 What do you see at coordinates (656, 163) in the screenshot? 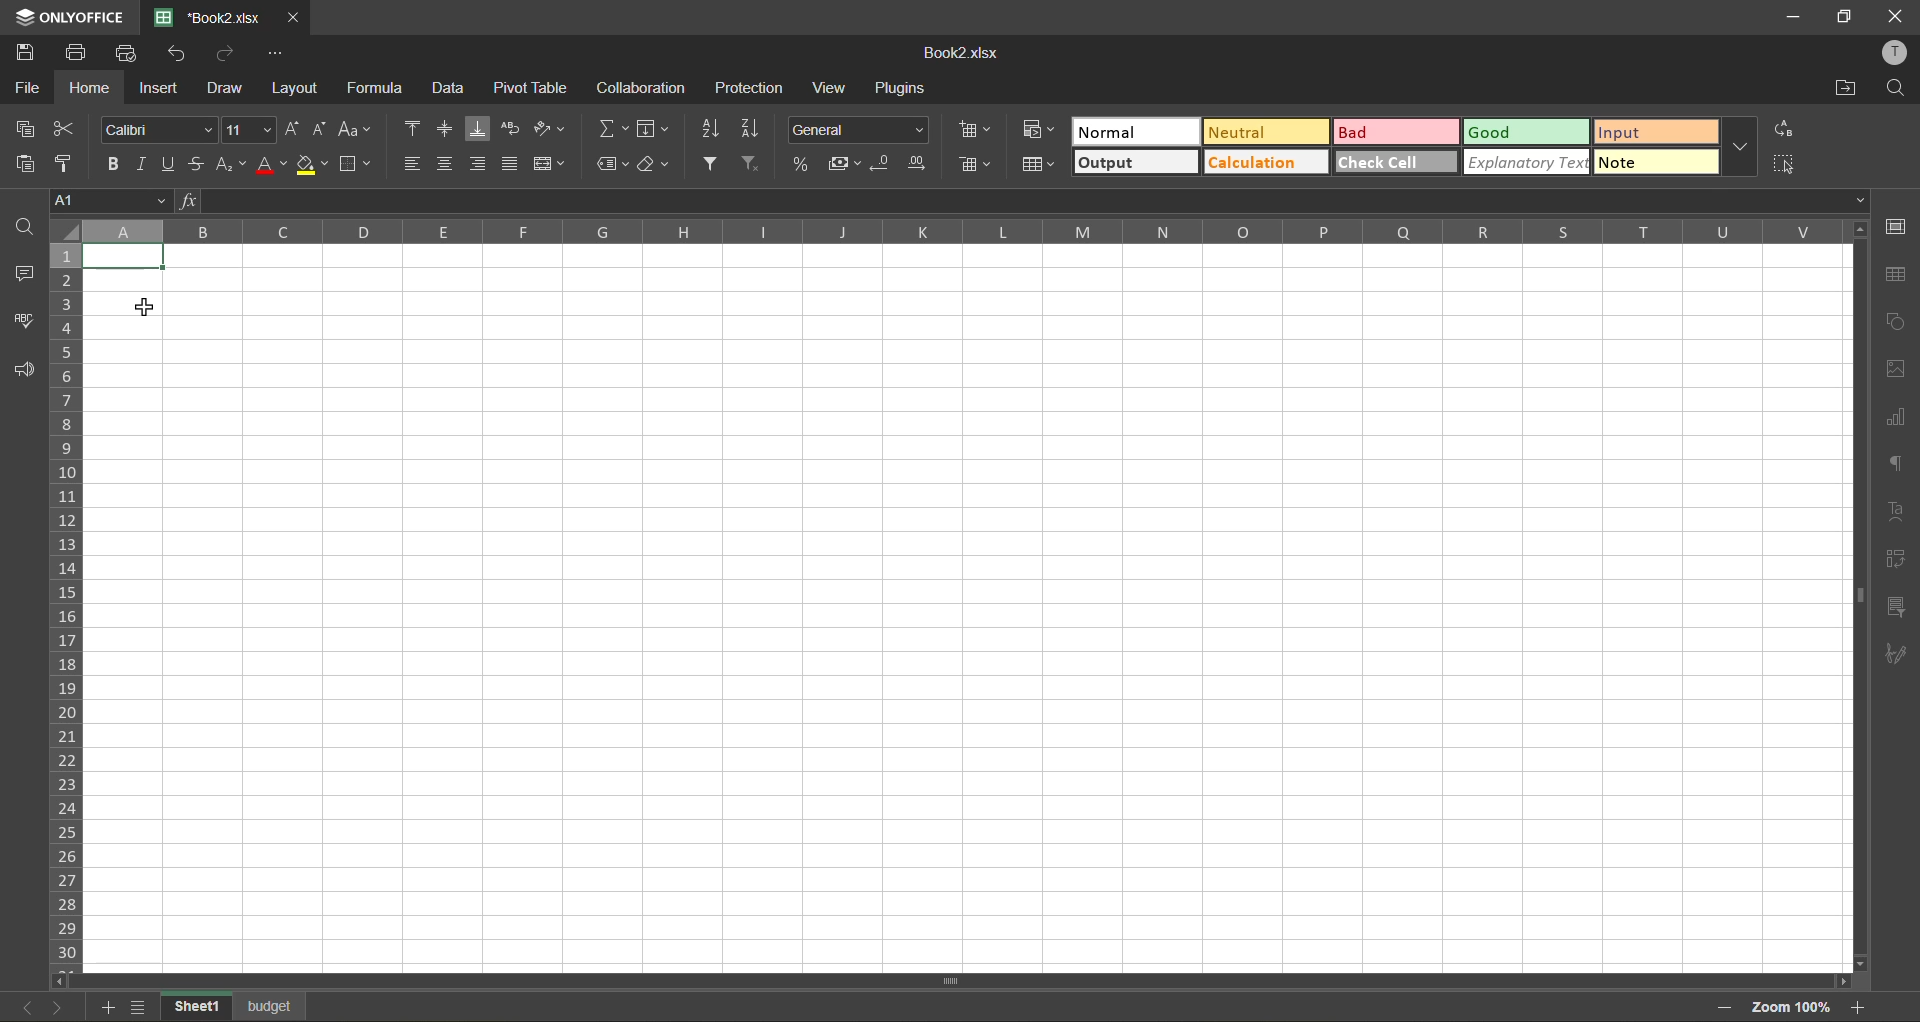
I see `clear` at bounding box center [656, 163].